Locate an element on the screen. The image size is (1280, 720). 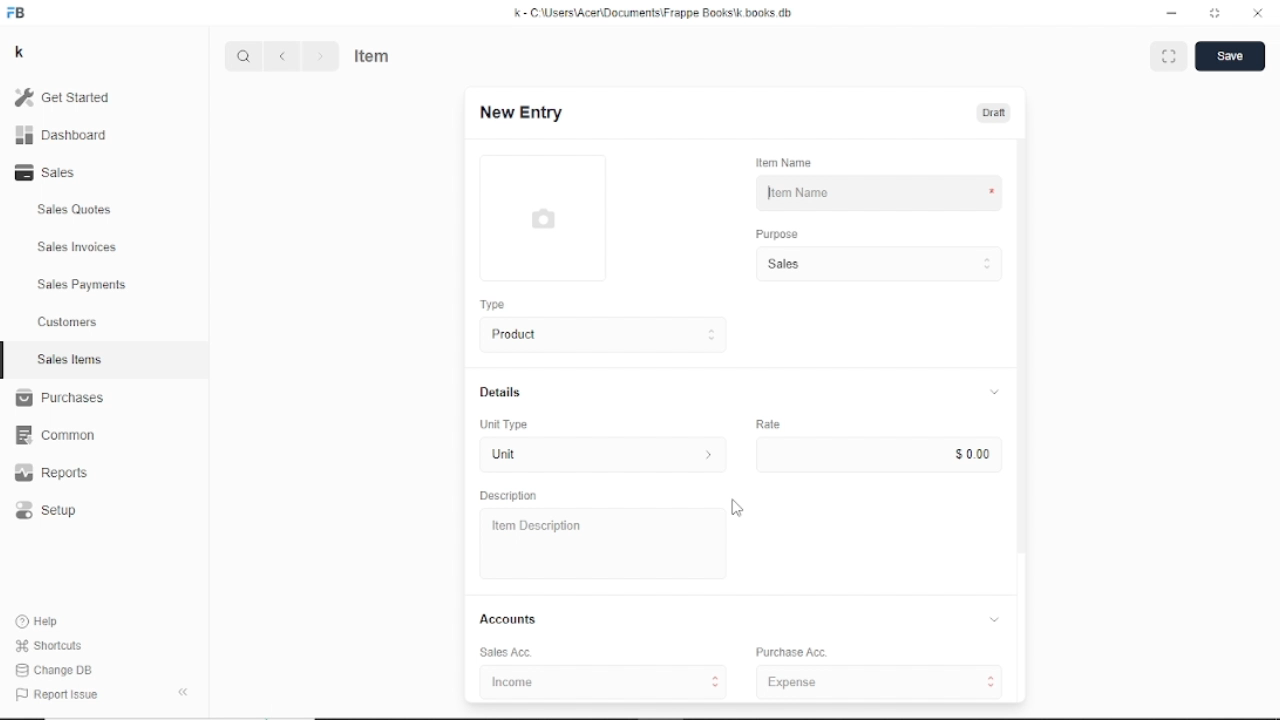
Purchase Acc. is located at coordinates (790, 653).